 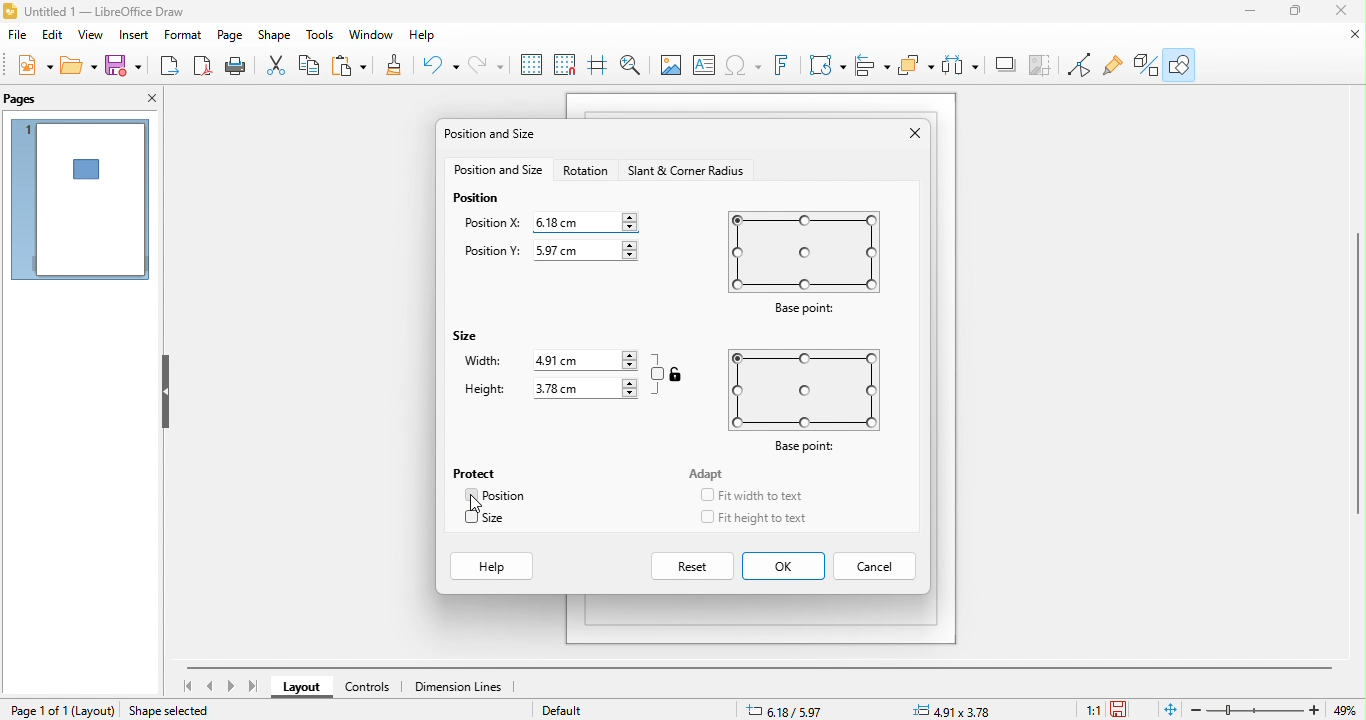 I want to click on fontwork text, so click(x=785, y=65).